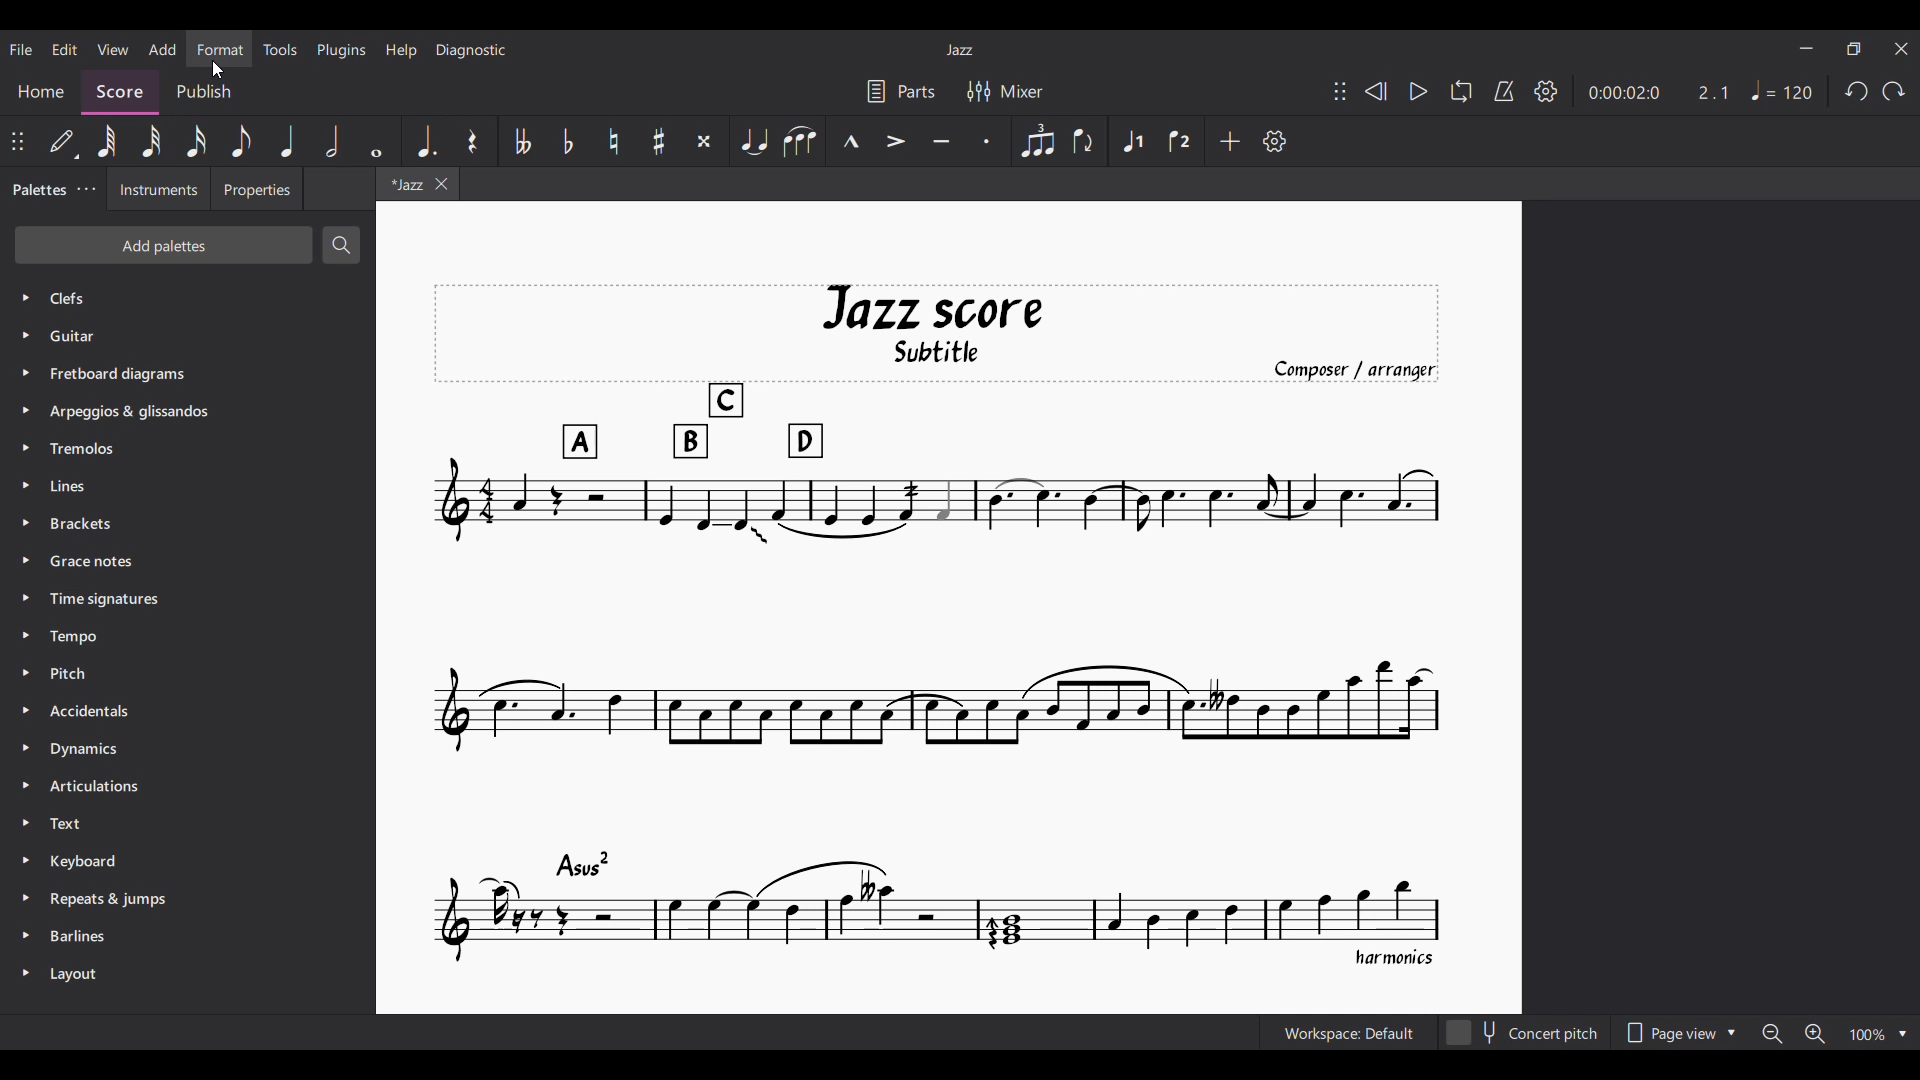 The image size is (1920, 1080). Describe the element at coordinates (112, 49) in the screenshot. I see `View menu` at that location.